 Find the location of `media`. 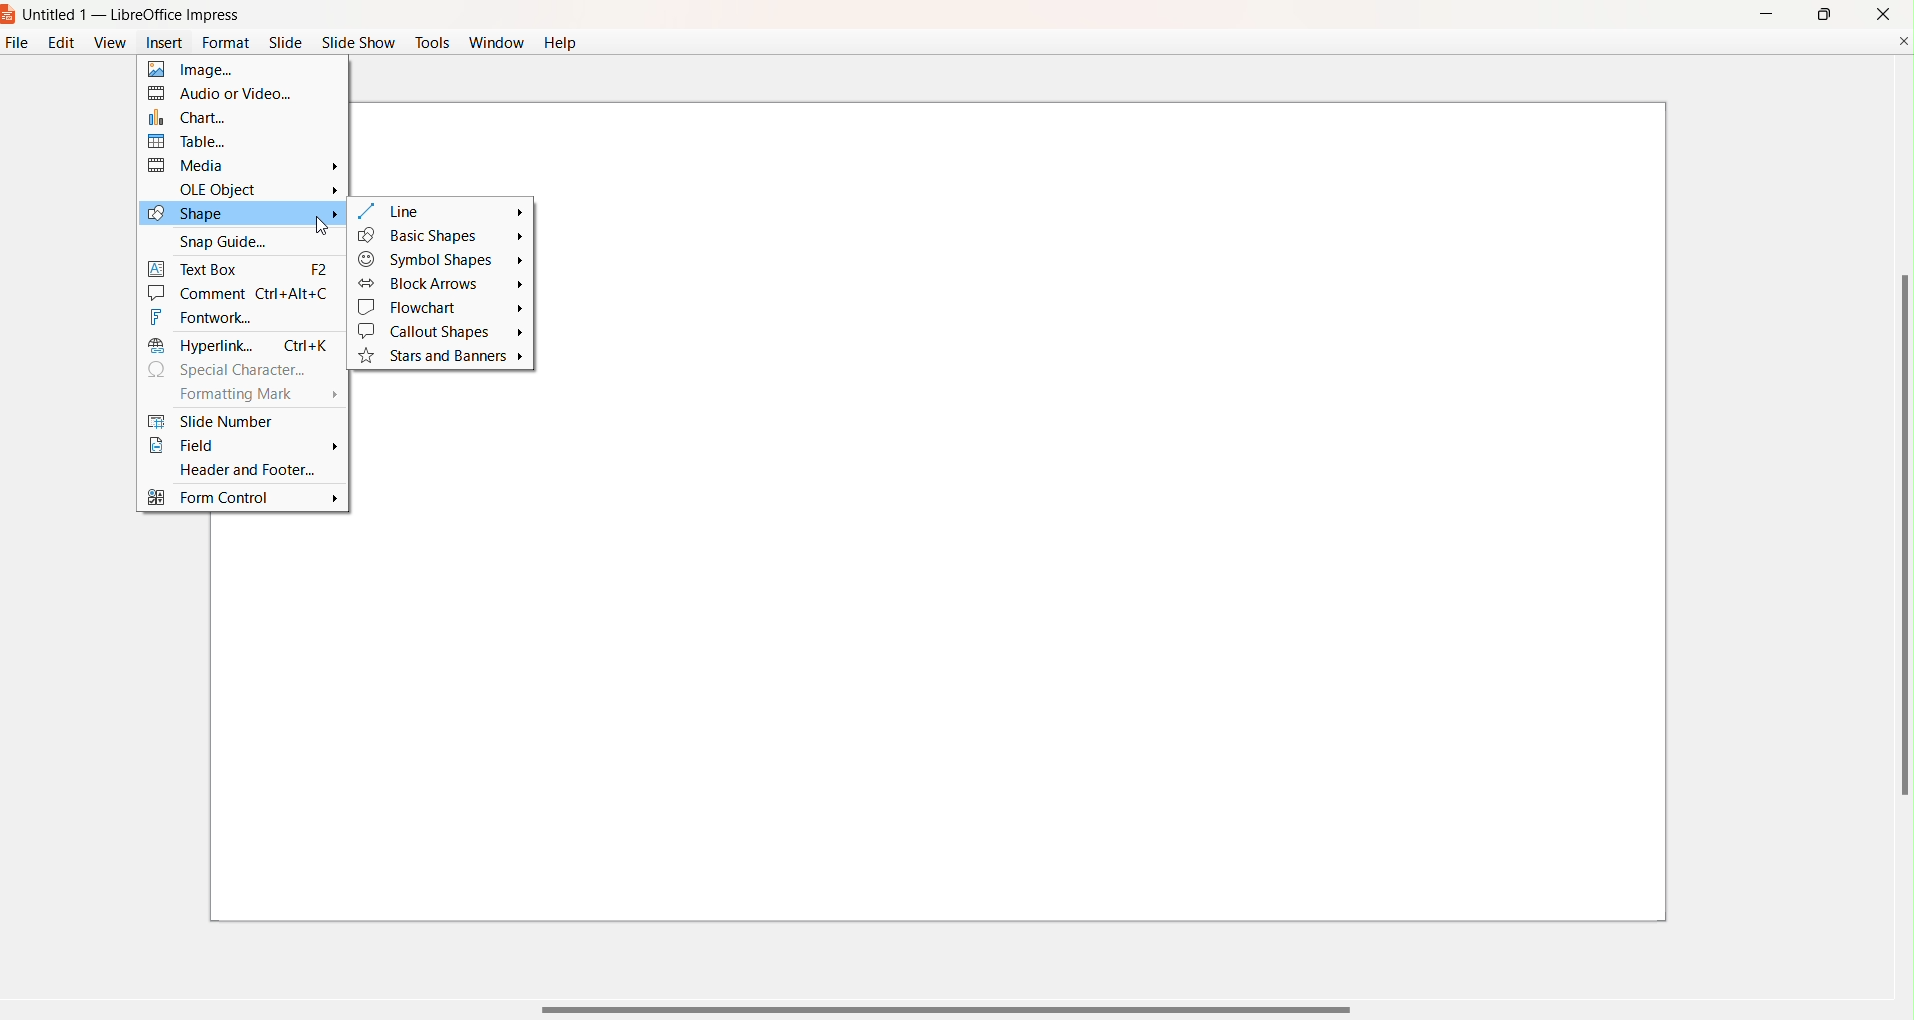

media is located at coordinates (246, 165).